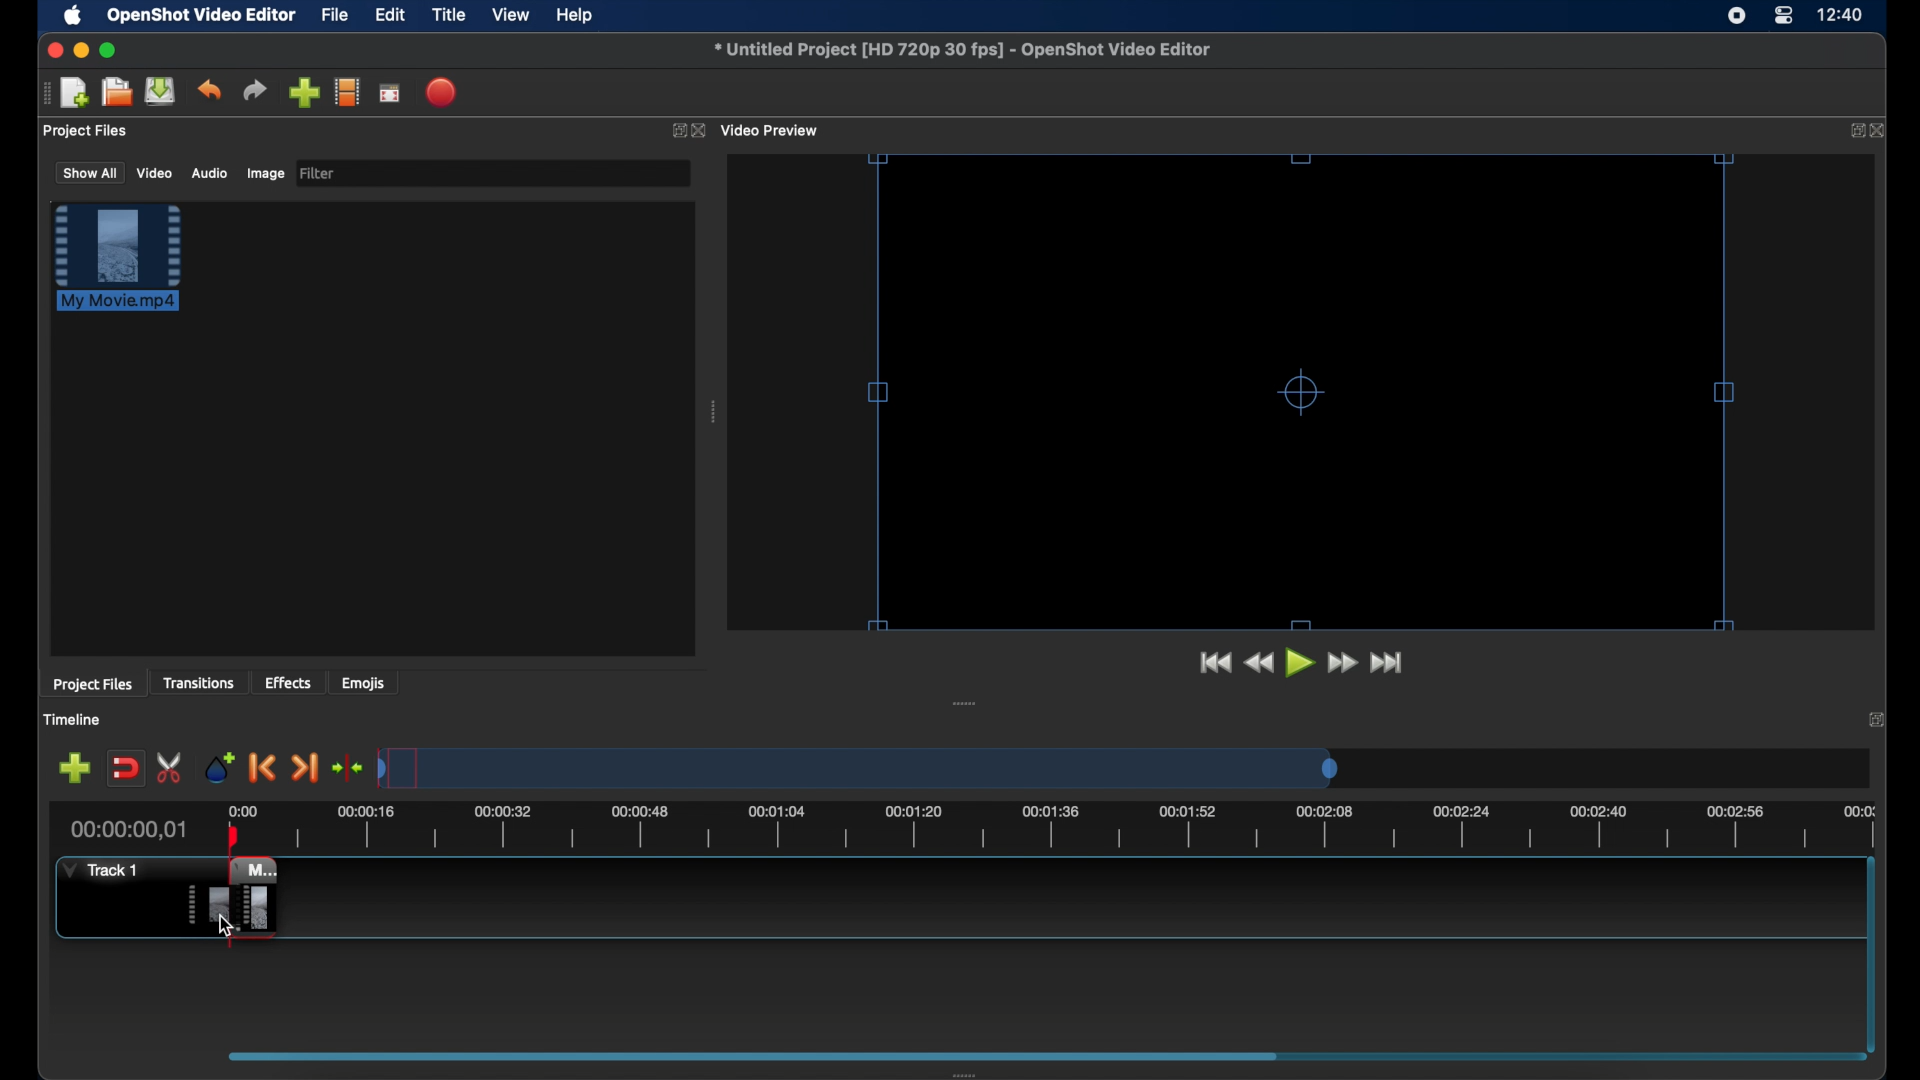  What do you see at coordinates (305, 769) in the screenshot?
I see `next marker` at bounding box center [305, 769].